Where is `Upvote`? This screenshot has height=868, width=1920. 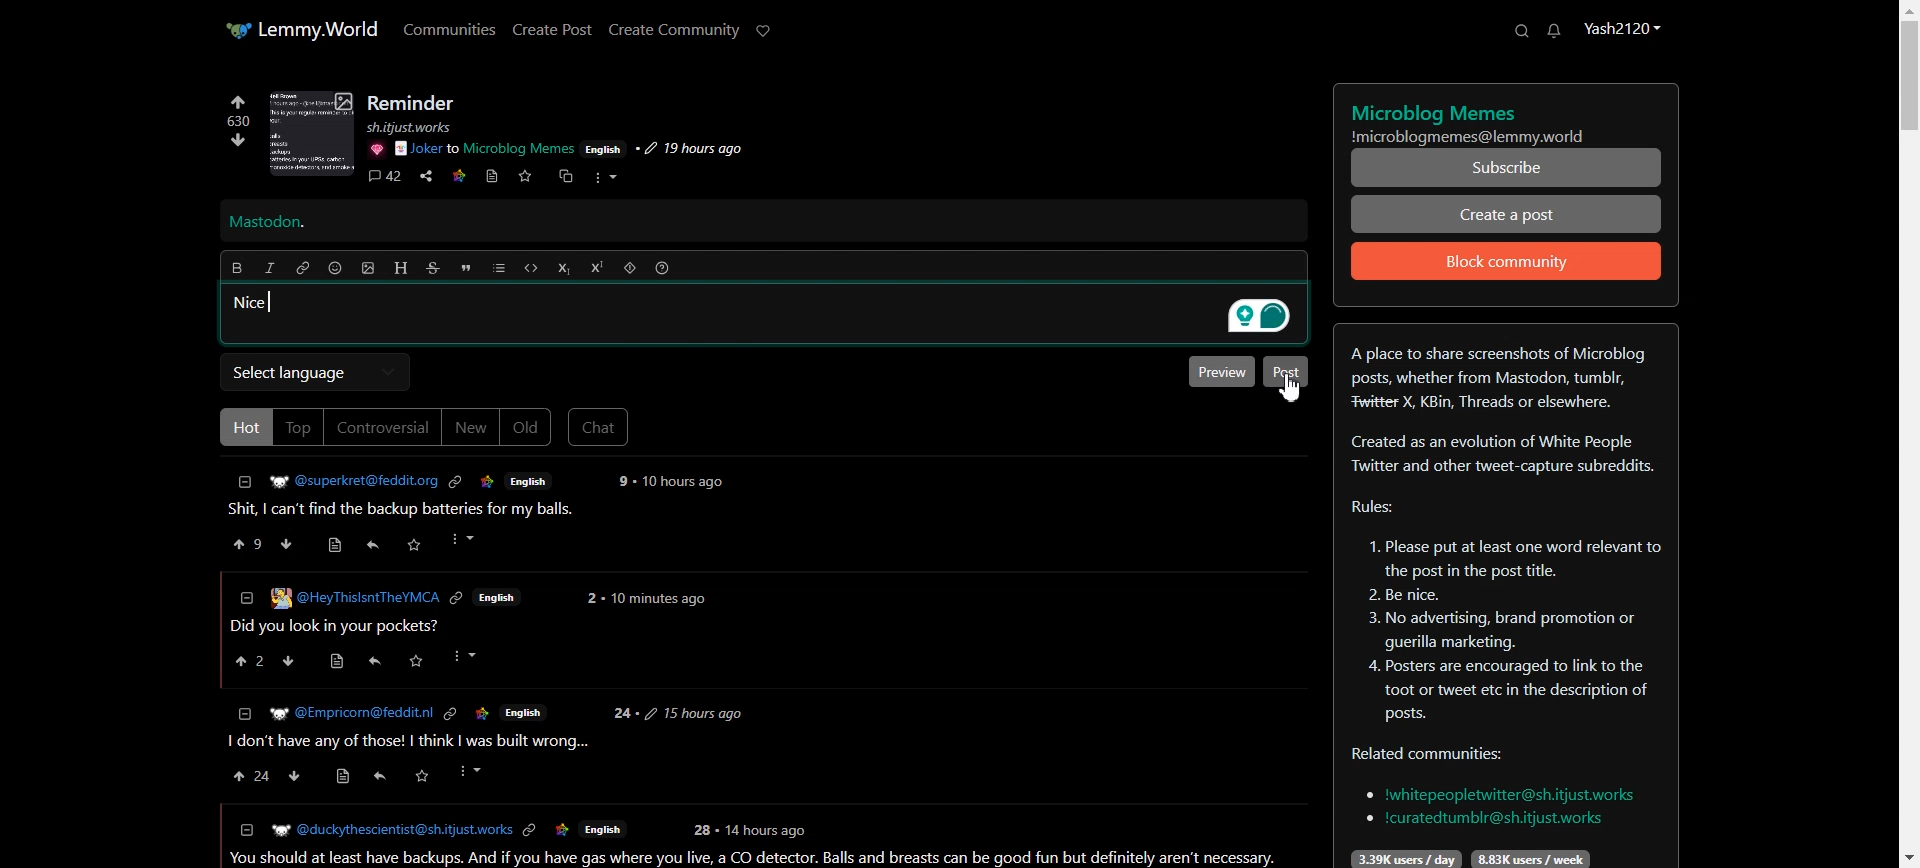
Upvote is located at coordinates (249, 543).